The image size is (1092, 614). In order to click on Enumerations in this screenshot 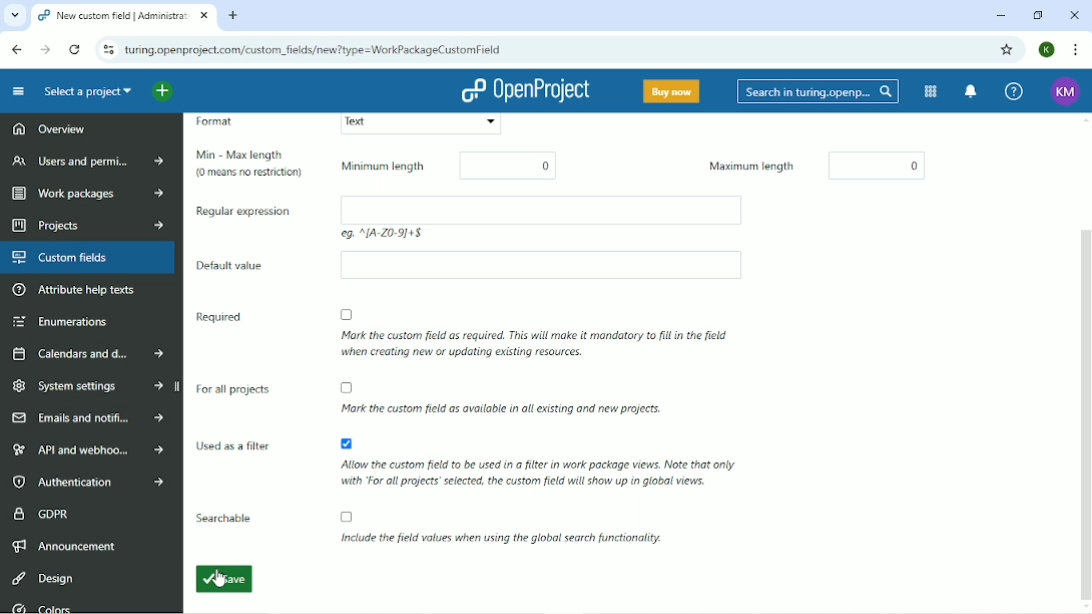, I will do `click(59, 322)`.